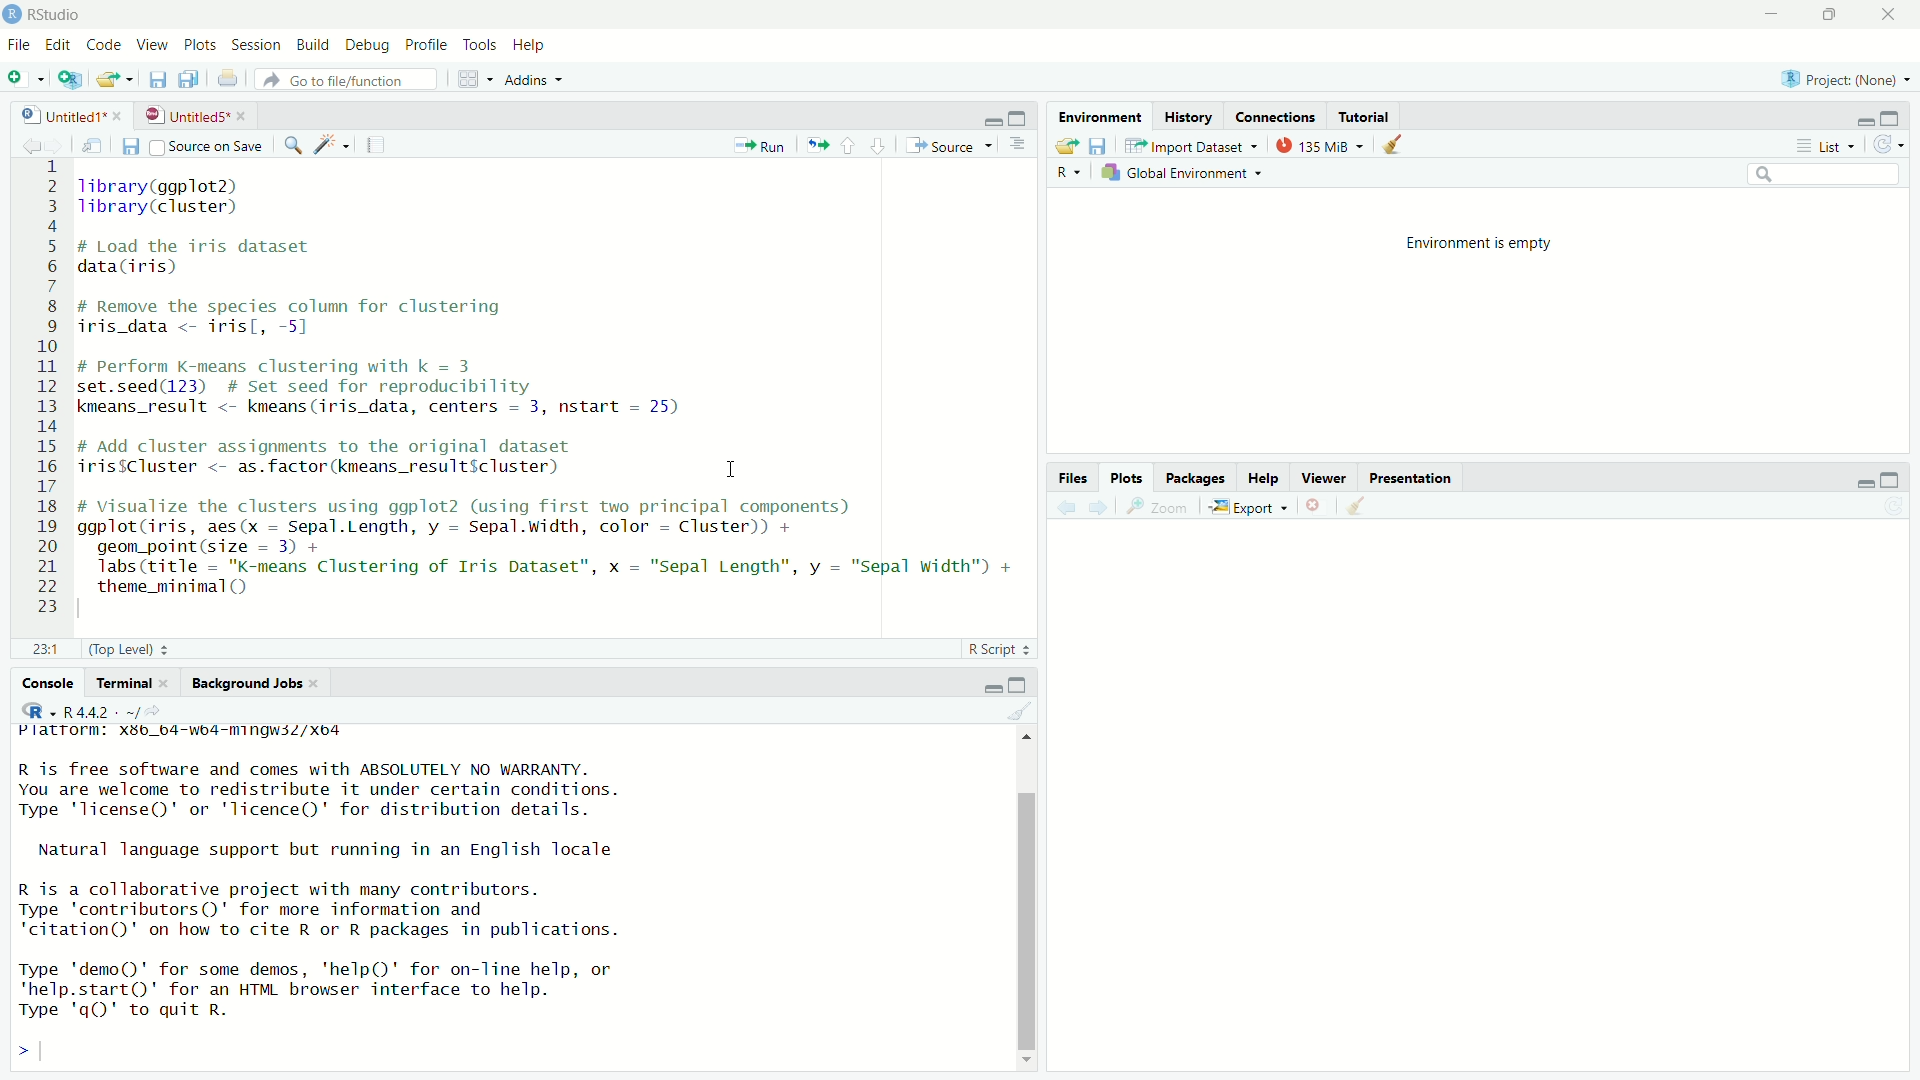 The height and width of the screenshot is (1080, 1920). Describe the element at coordinates (536, 45) in the screenshot. I see `help` at that location.